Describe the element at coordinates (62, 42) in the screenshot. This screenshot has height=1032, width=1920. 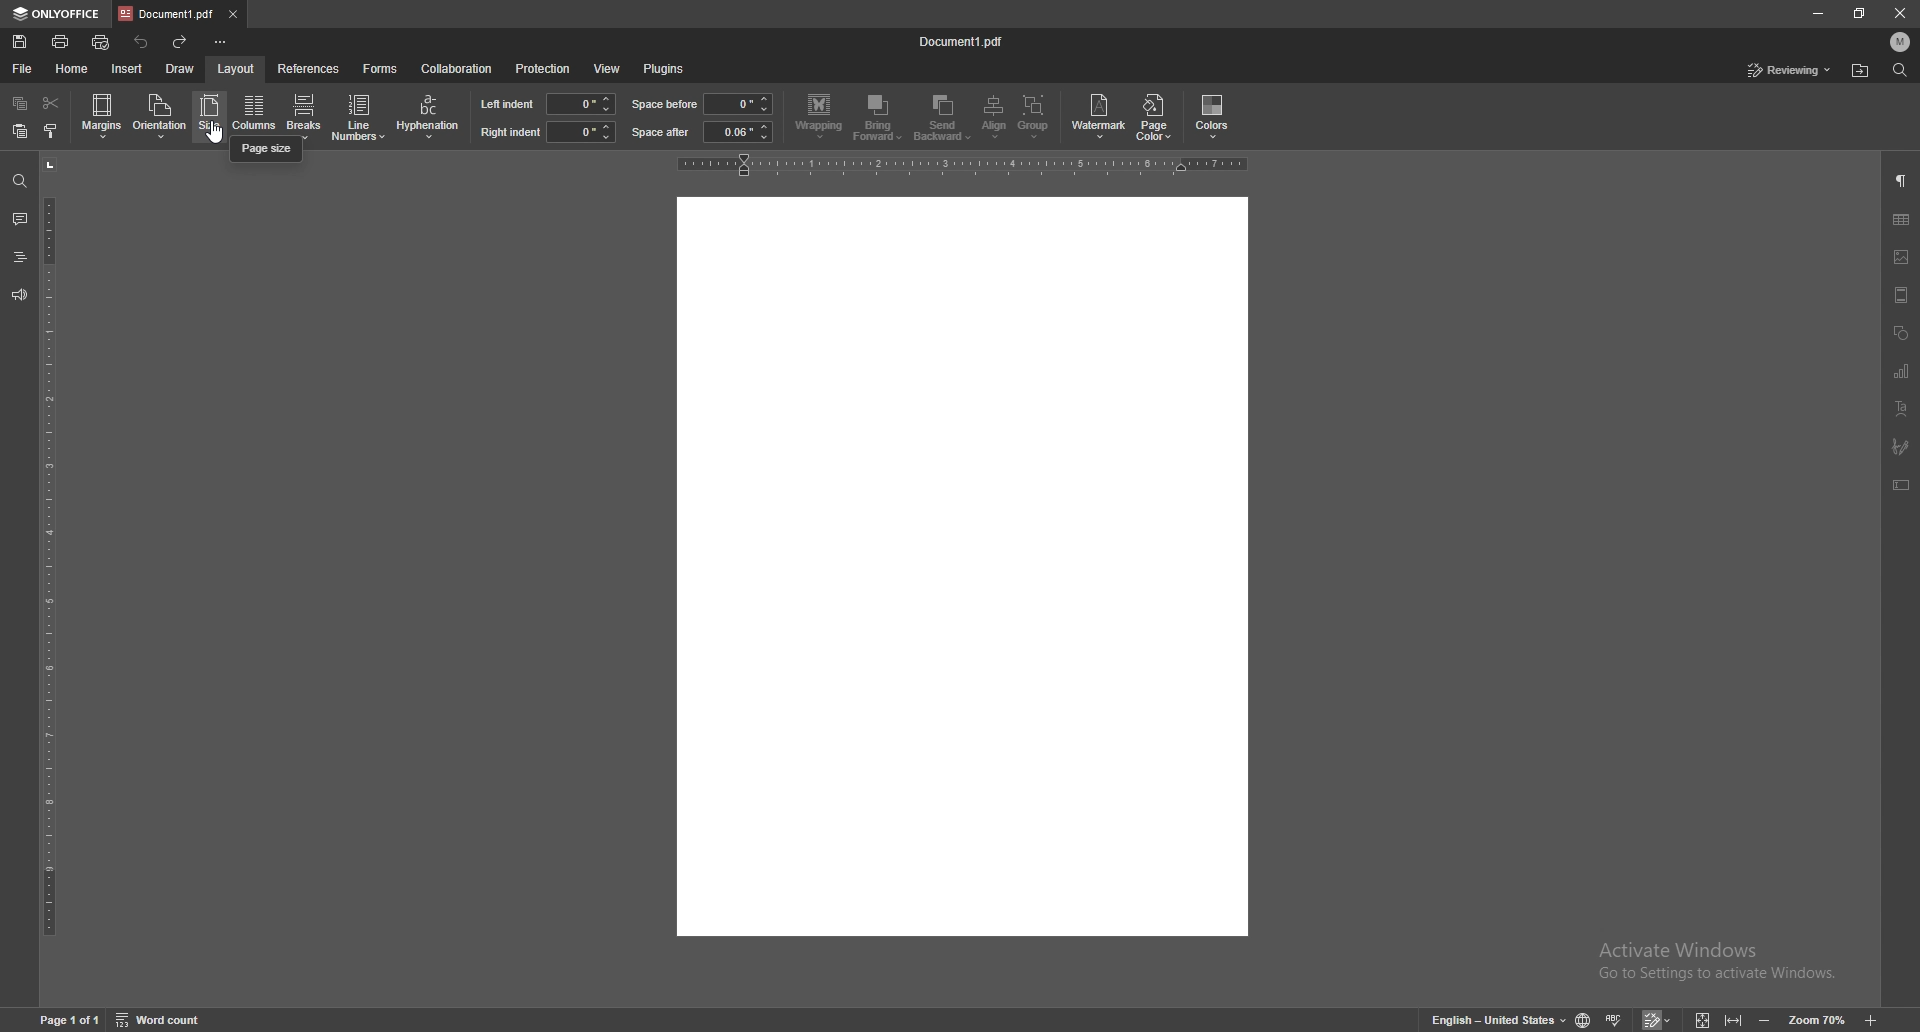
I see `print` at that location.